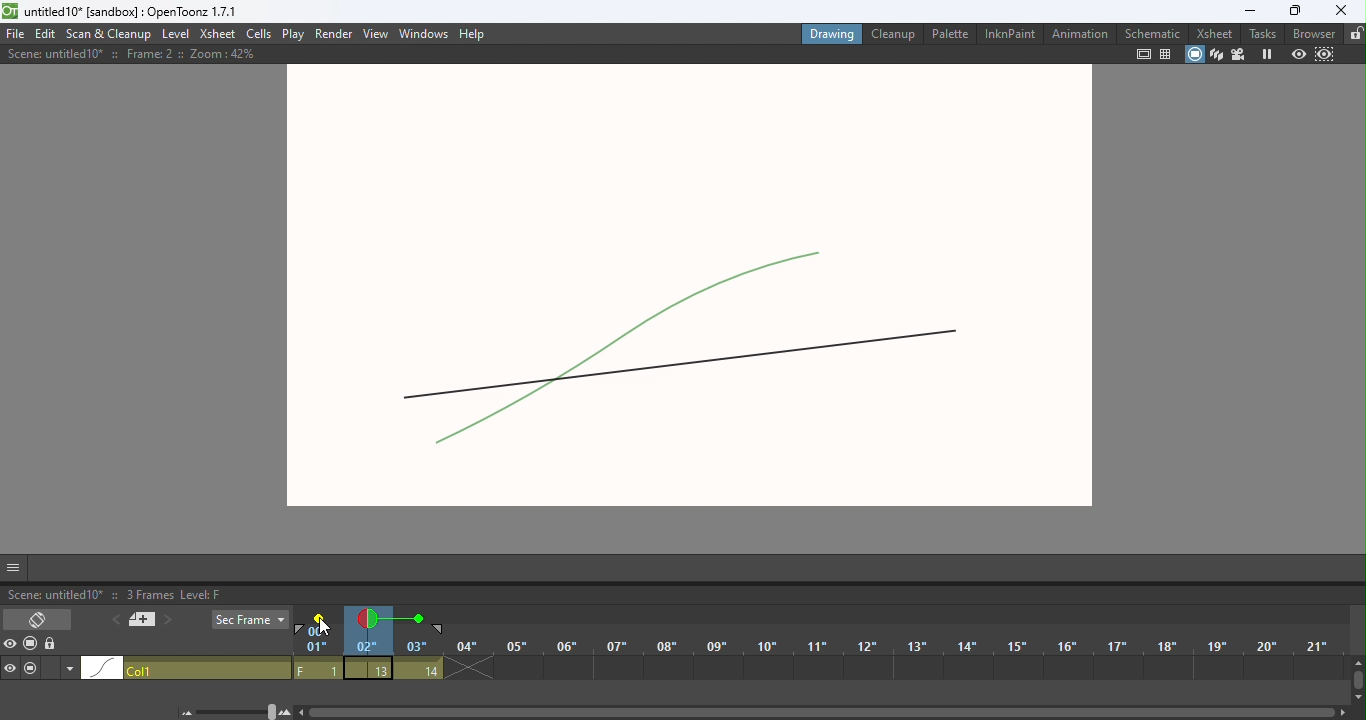 The image size is (1366, 720). Describe the element at coordinates (319, 623) in the screenshot. I see `Cursor` at that location.